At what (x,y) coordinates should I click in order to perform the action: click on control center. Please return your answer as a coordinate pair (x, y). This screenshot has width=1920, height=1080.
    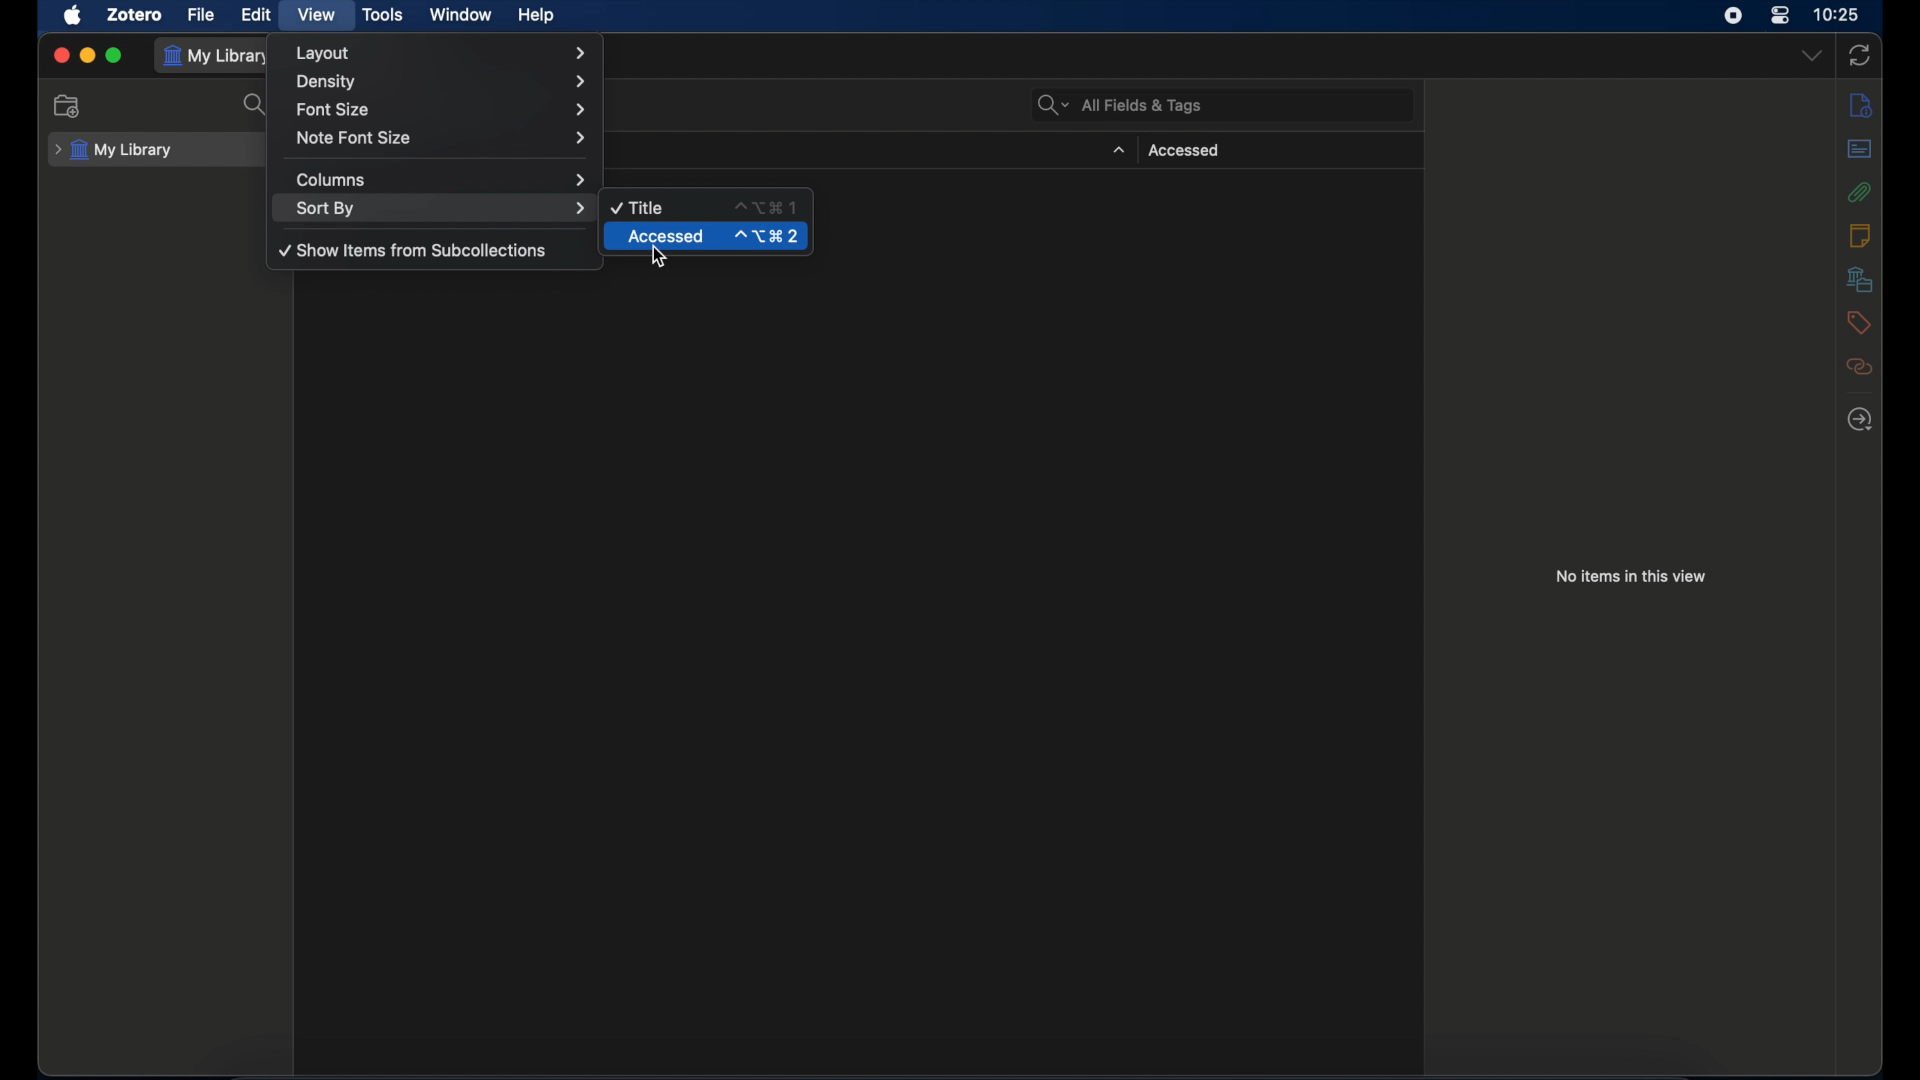
    Looking at the image, I should click on (1778, 15).